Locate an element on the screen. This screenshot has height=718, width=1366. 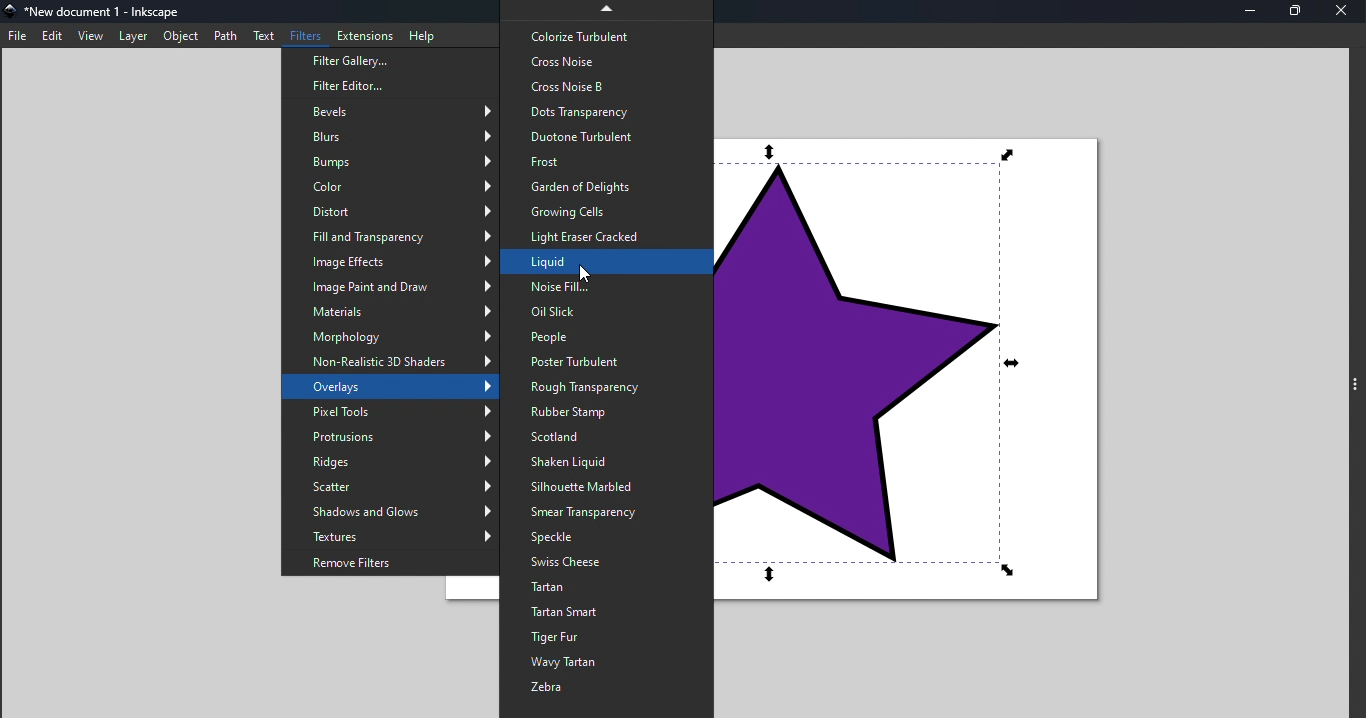
Filter editor is located at coordinates (388, 87).